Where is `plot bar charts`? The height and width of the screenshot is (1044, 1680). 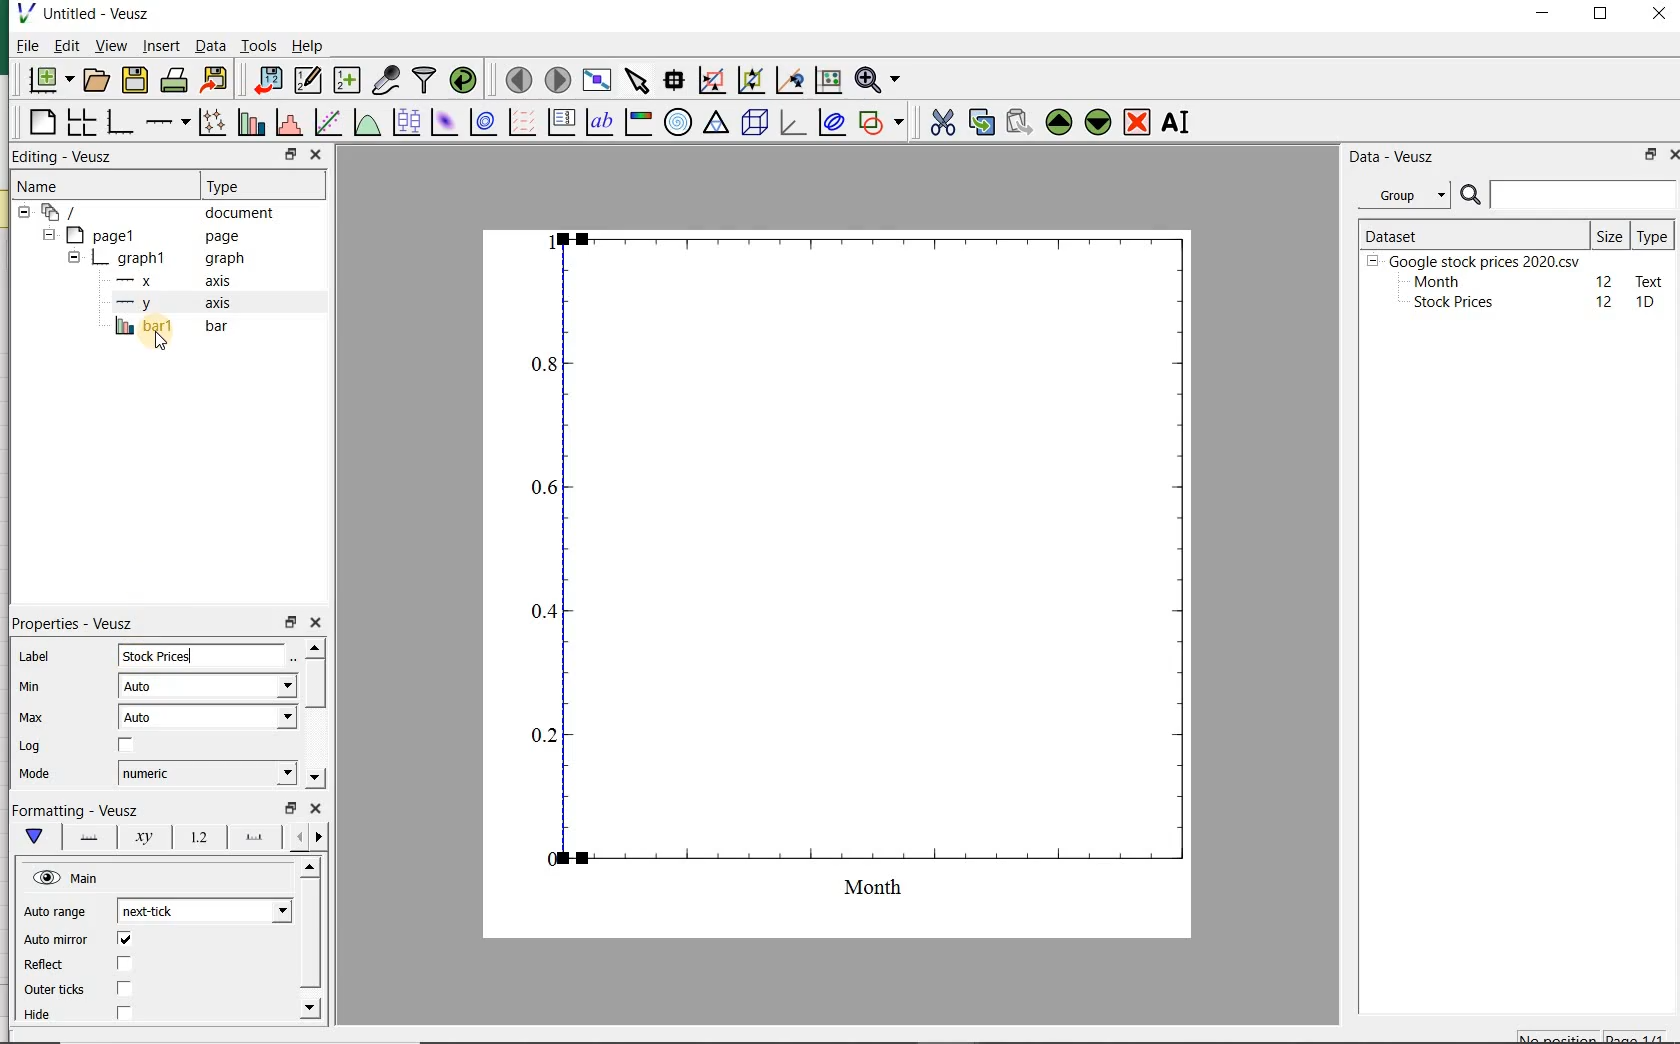 plot bar charts is located at coordinates (248, 124).